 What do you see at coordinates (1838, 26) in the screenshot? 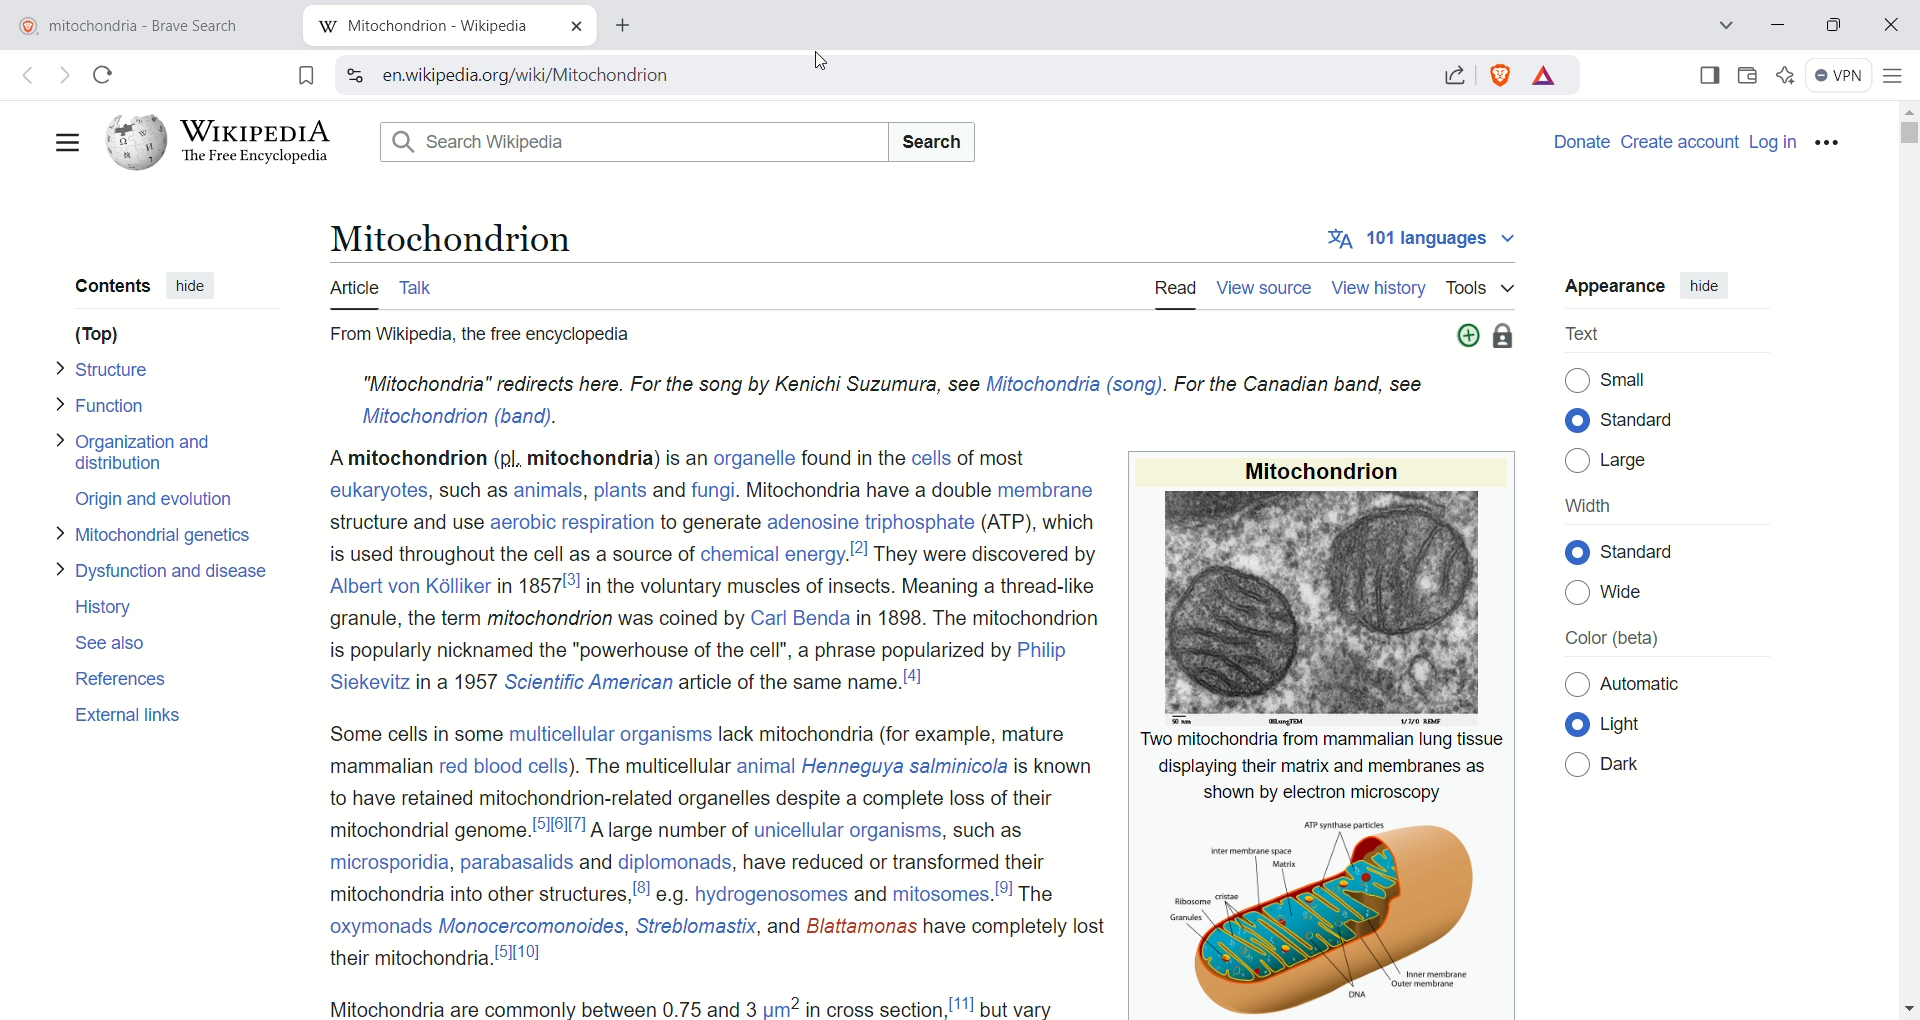
I see `maximize` at bounding box center [1838, 26].